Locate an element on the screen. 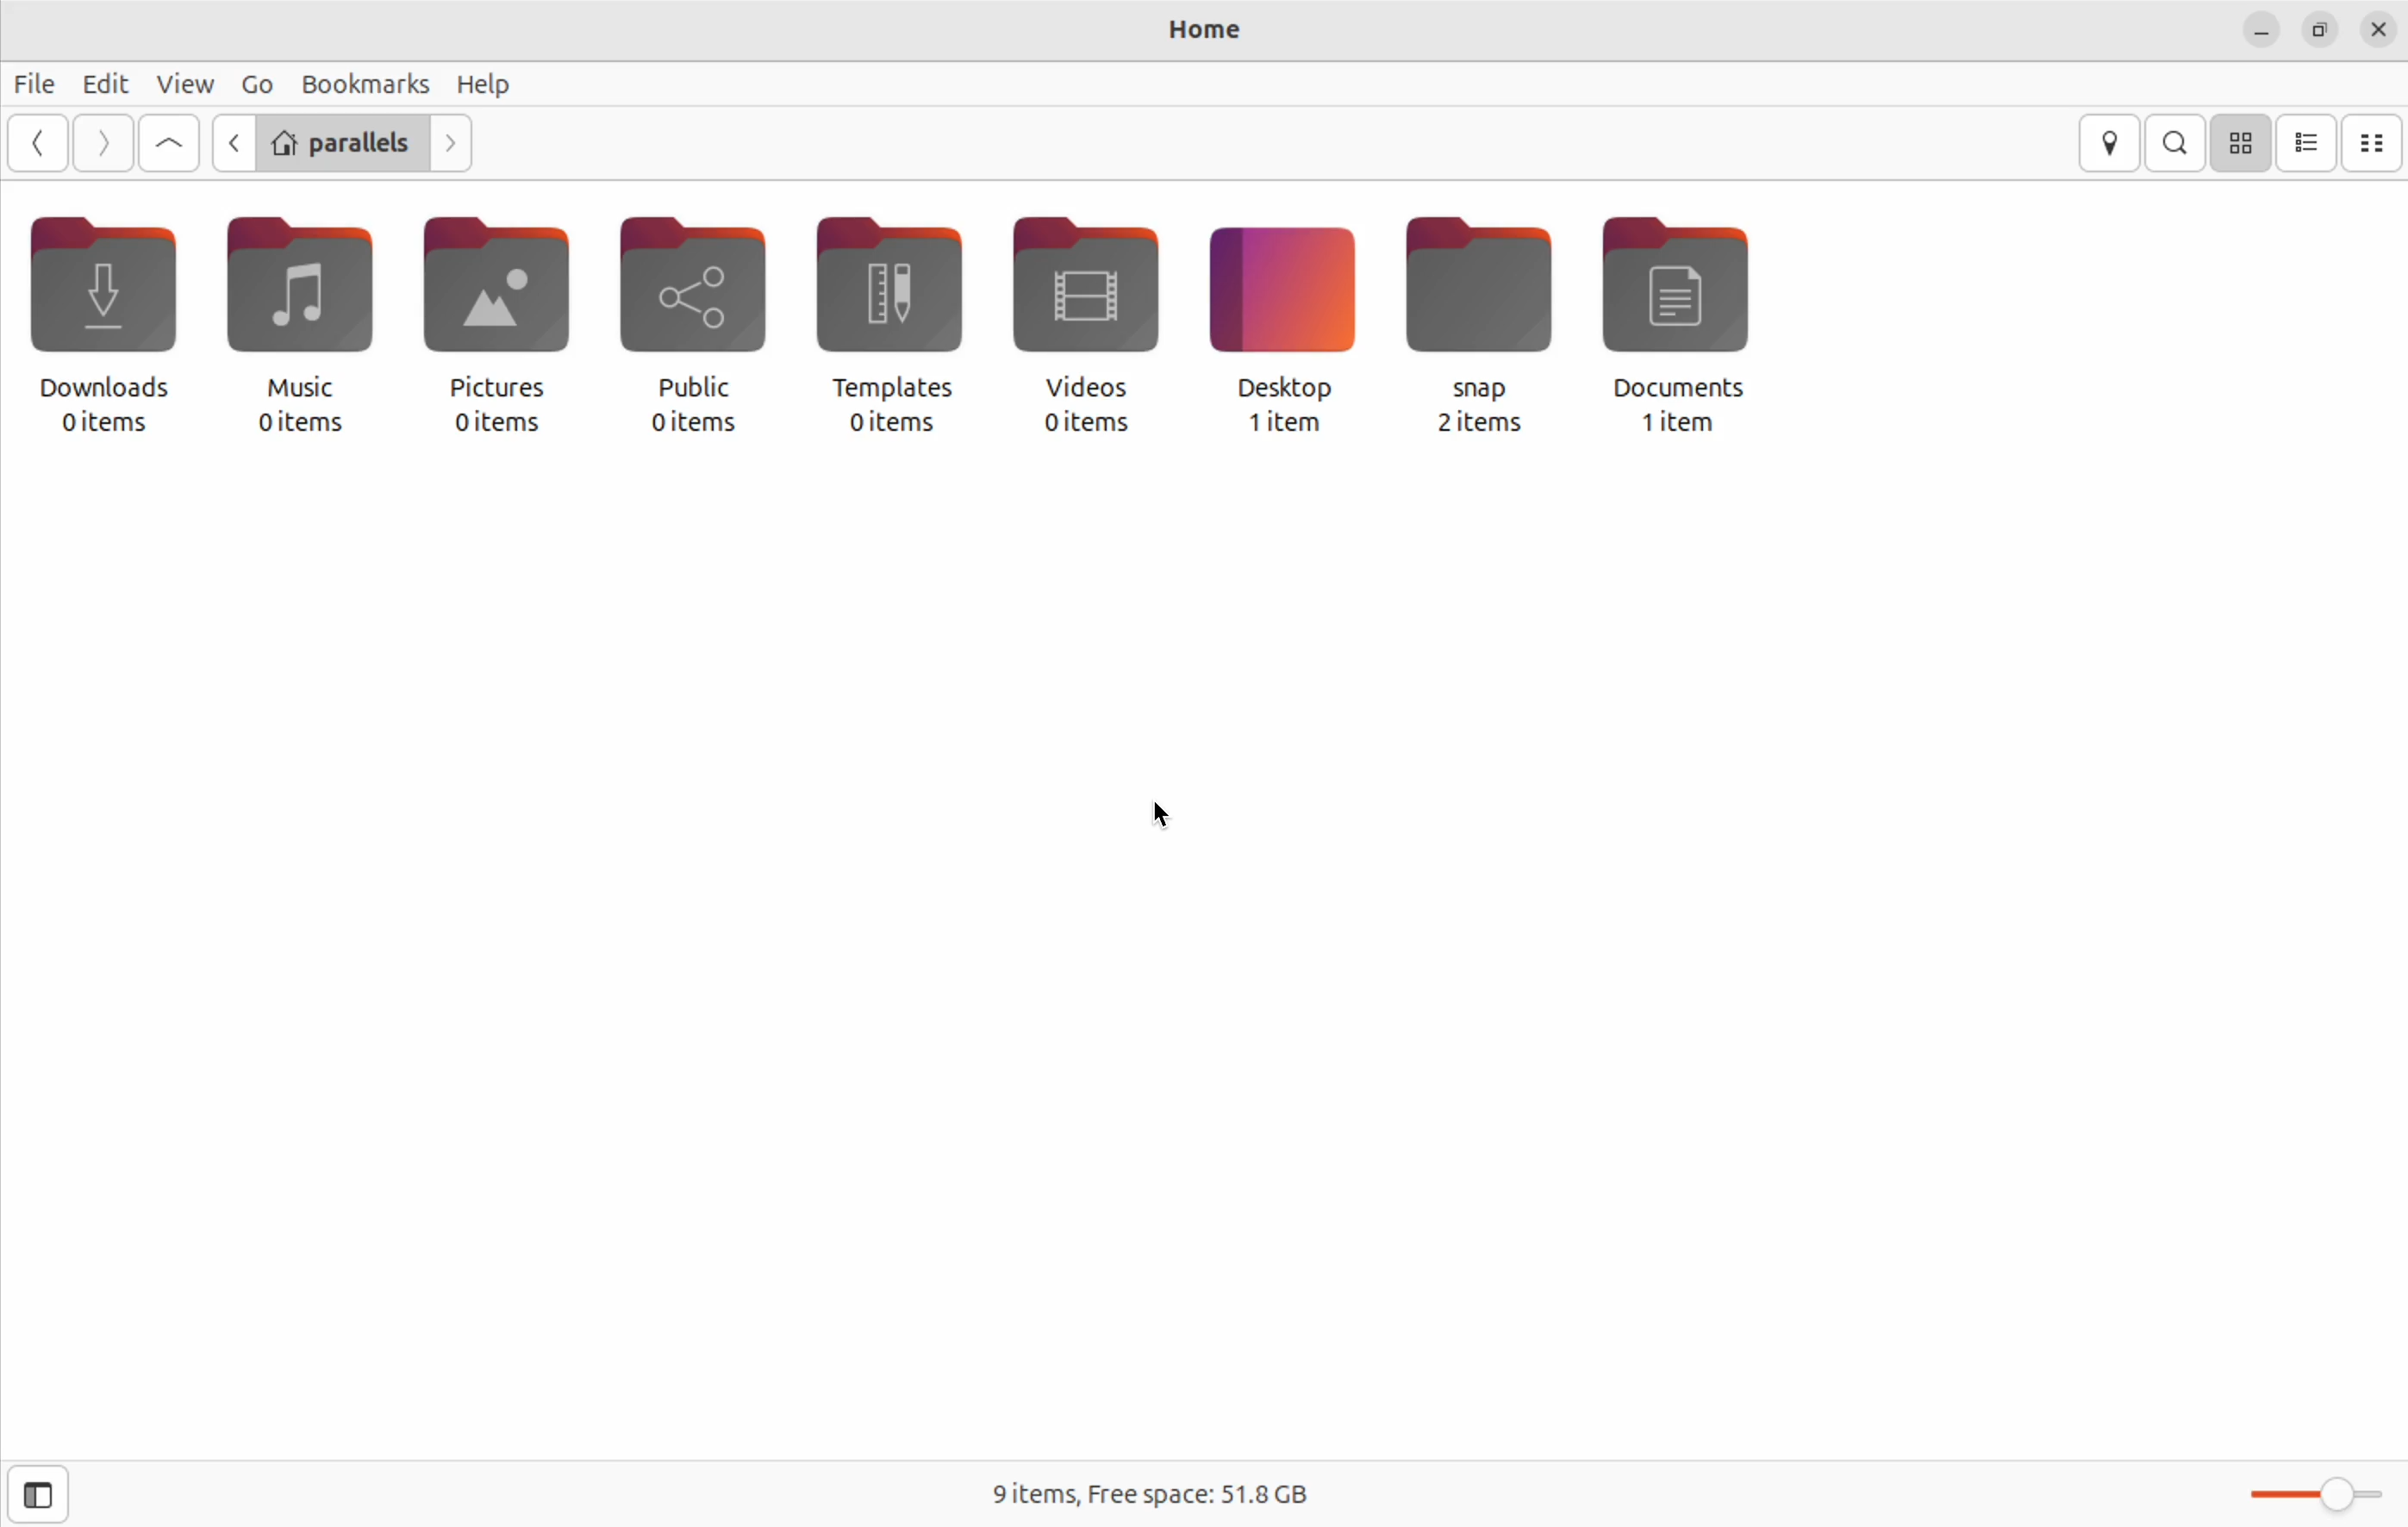 This screenshot has width=2408, height=1527. edit is located at coordinates (104, 80).